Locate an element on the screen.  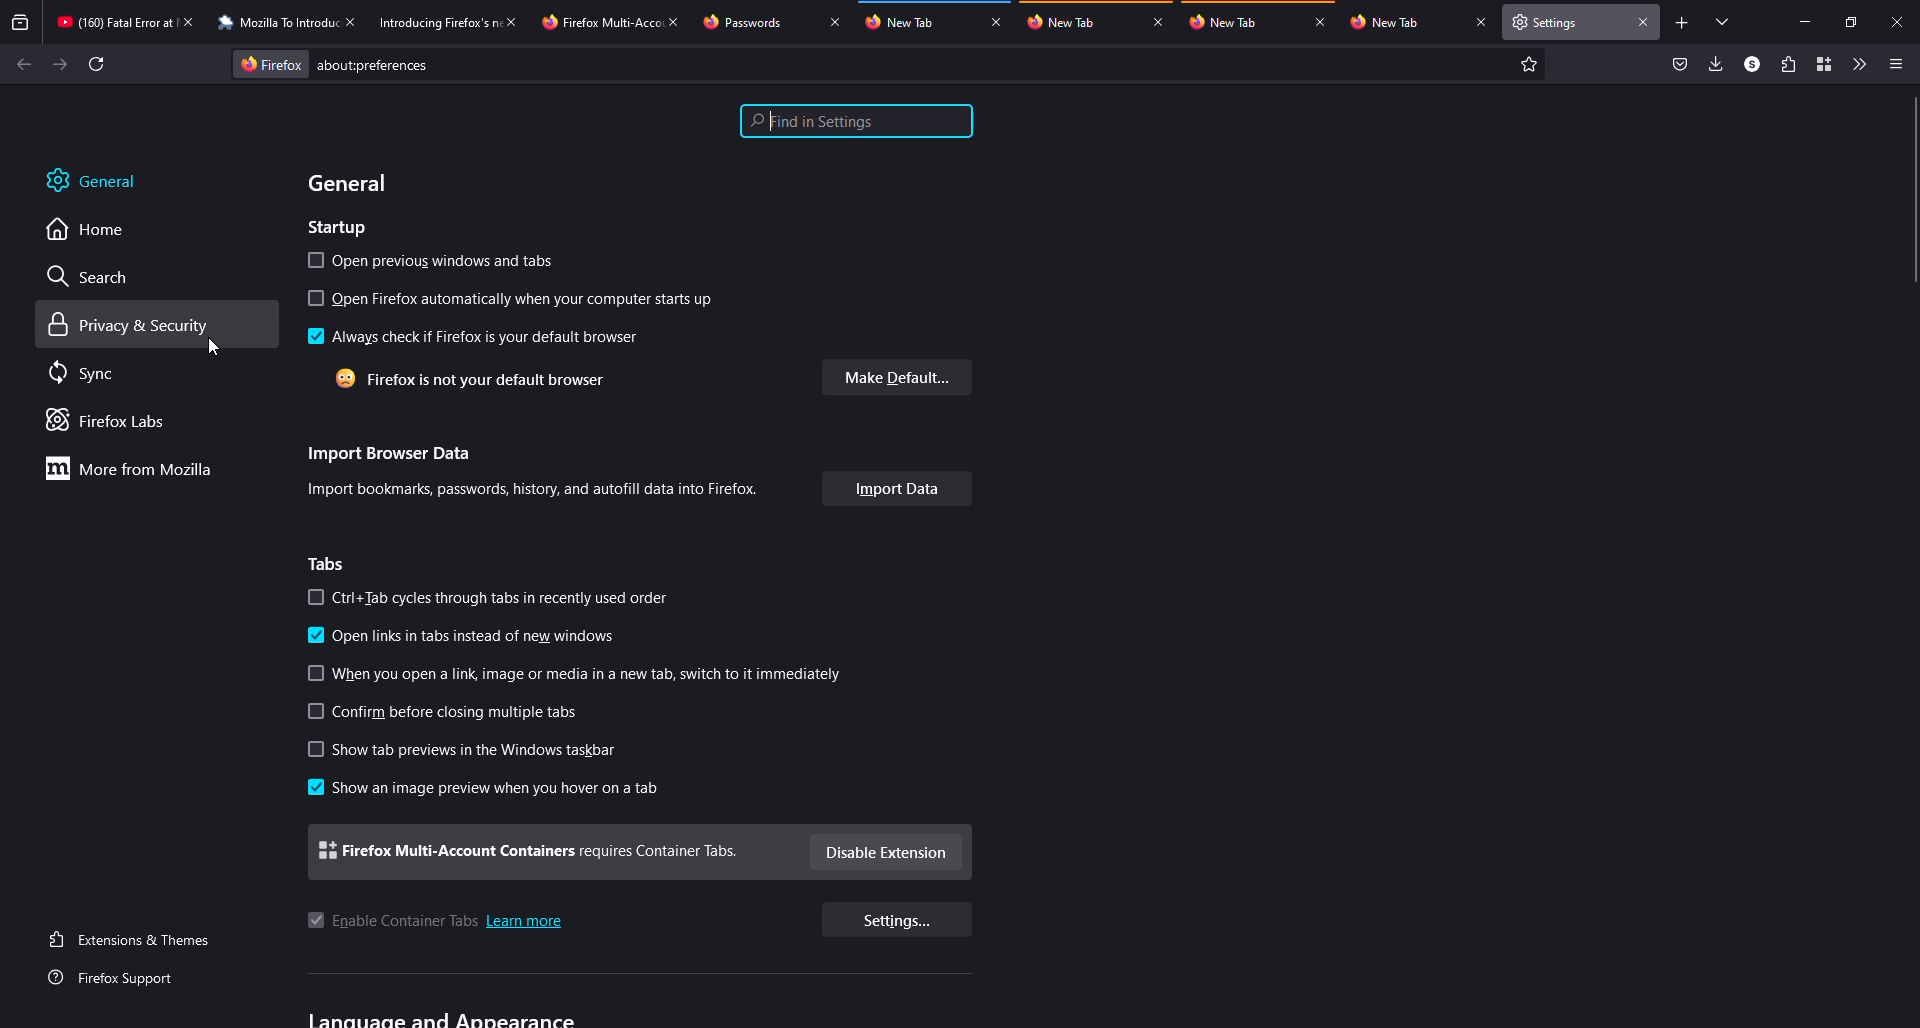
cursor is located at coordinates (214, 347).